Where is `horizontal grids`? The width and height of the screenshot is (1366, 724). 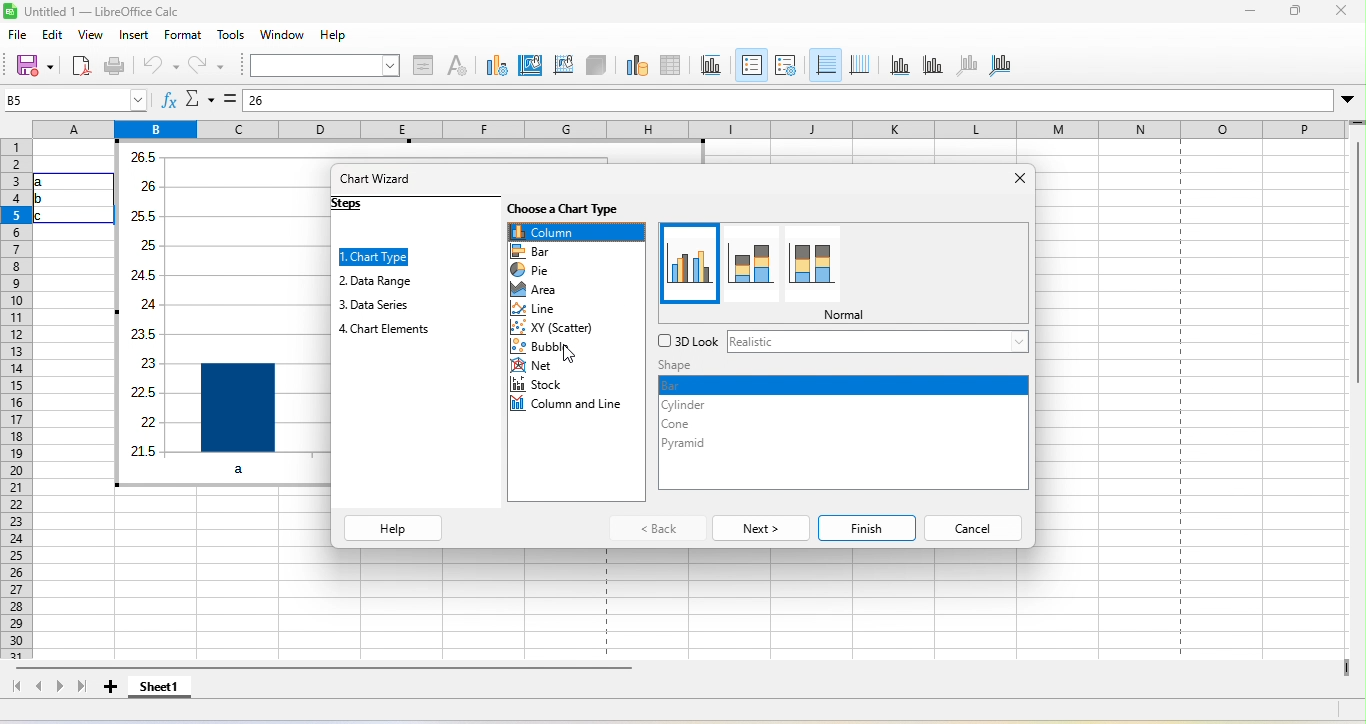
horizontal grids is located at coordinates (825, 65).